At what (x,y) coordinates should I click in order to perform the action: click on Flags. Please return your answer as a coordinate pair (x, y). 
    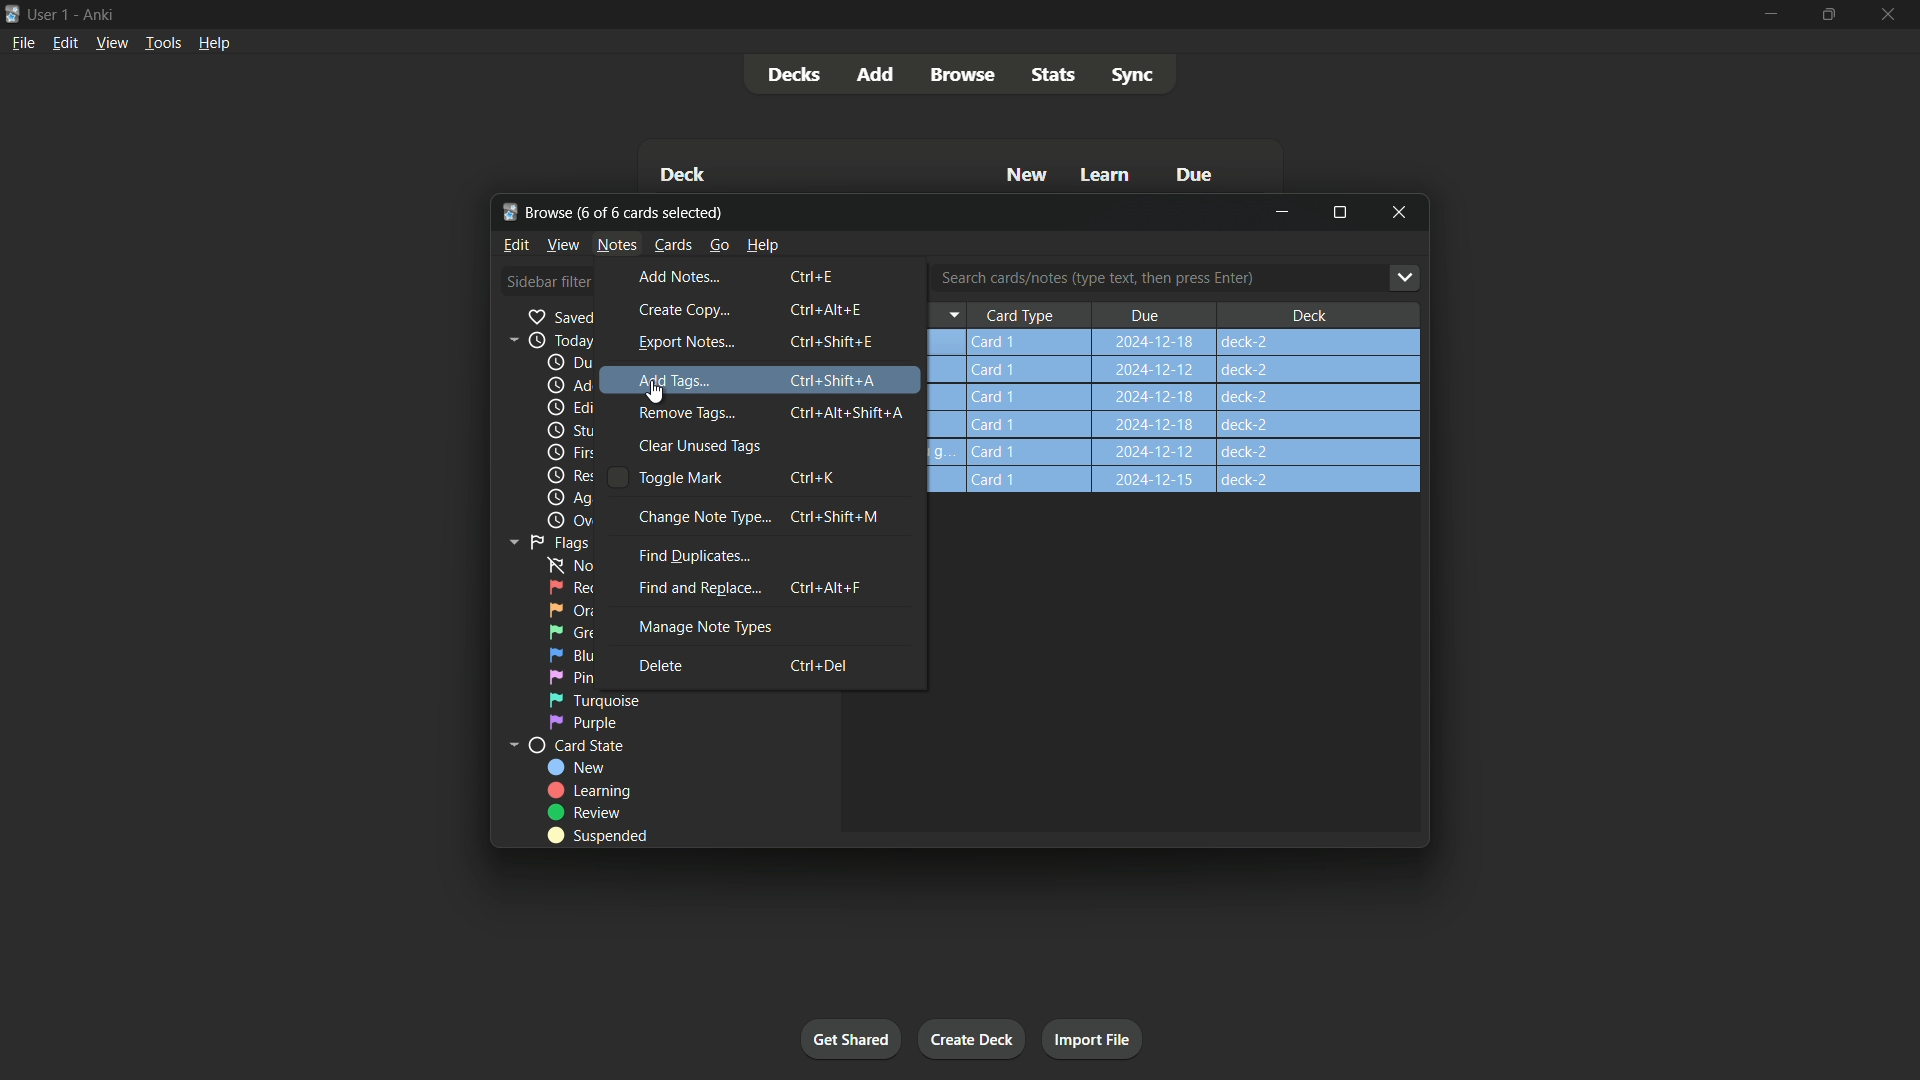
    Looking at the image, I should click on (545, 541).